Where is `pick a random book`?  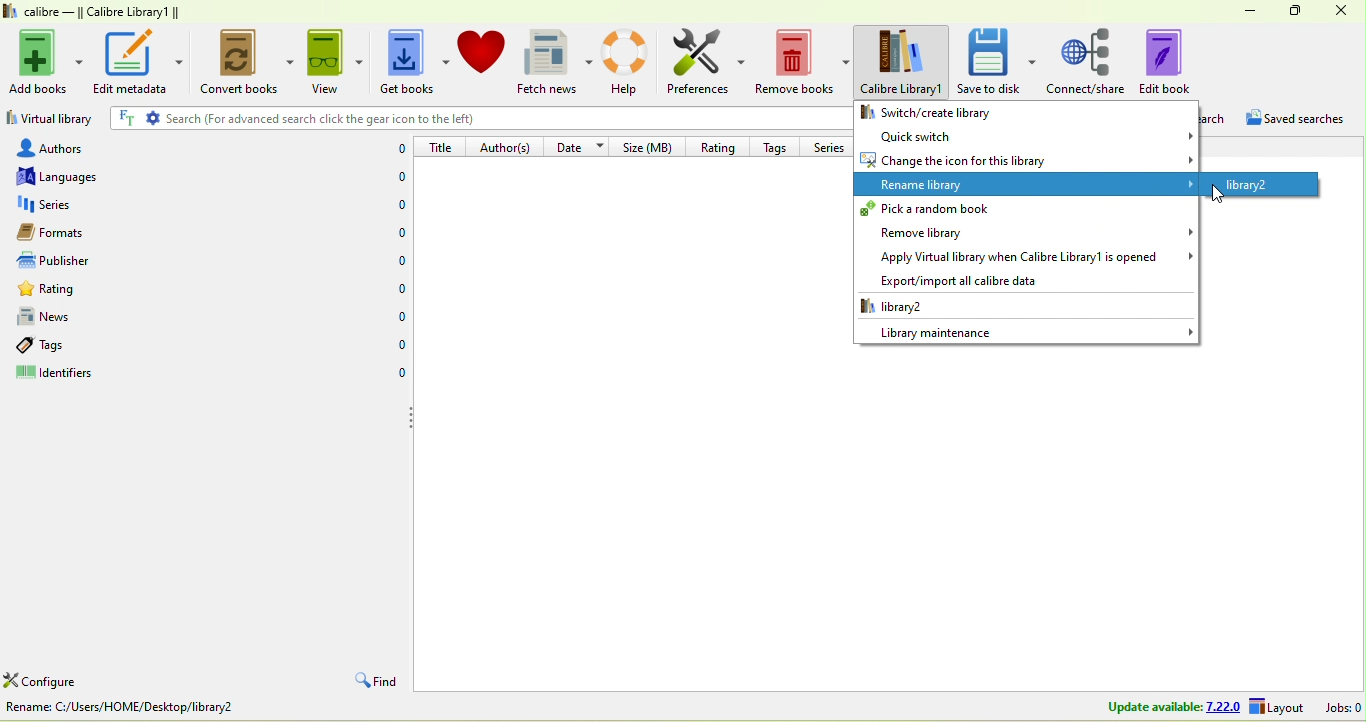 pick a random book is located at coordinates (1023, 209).